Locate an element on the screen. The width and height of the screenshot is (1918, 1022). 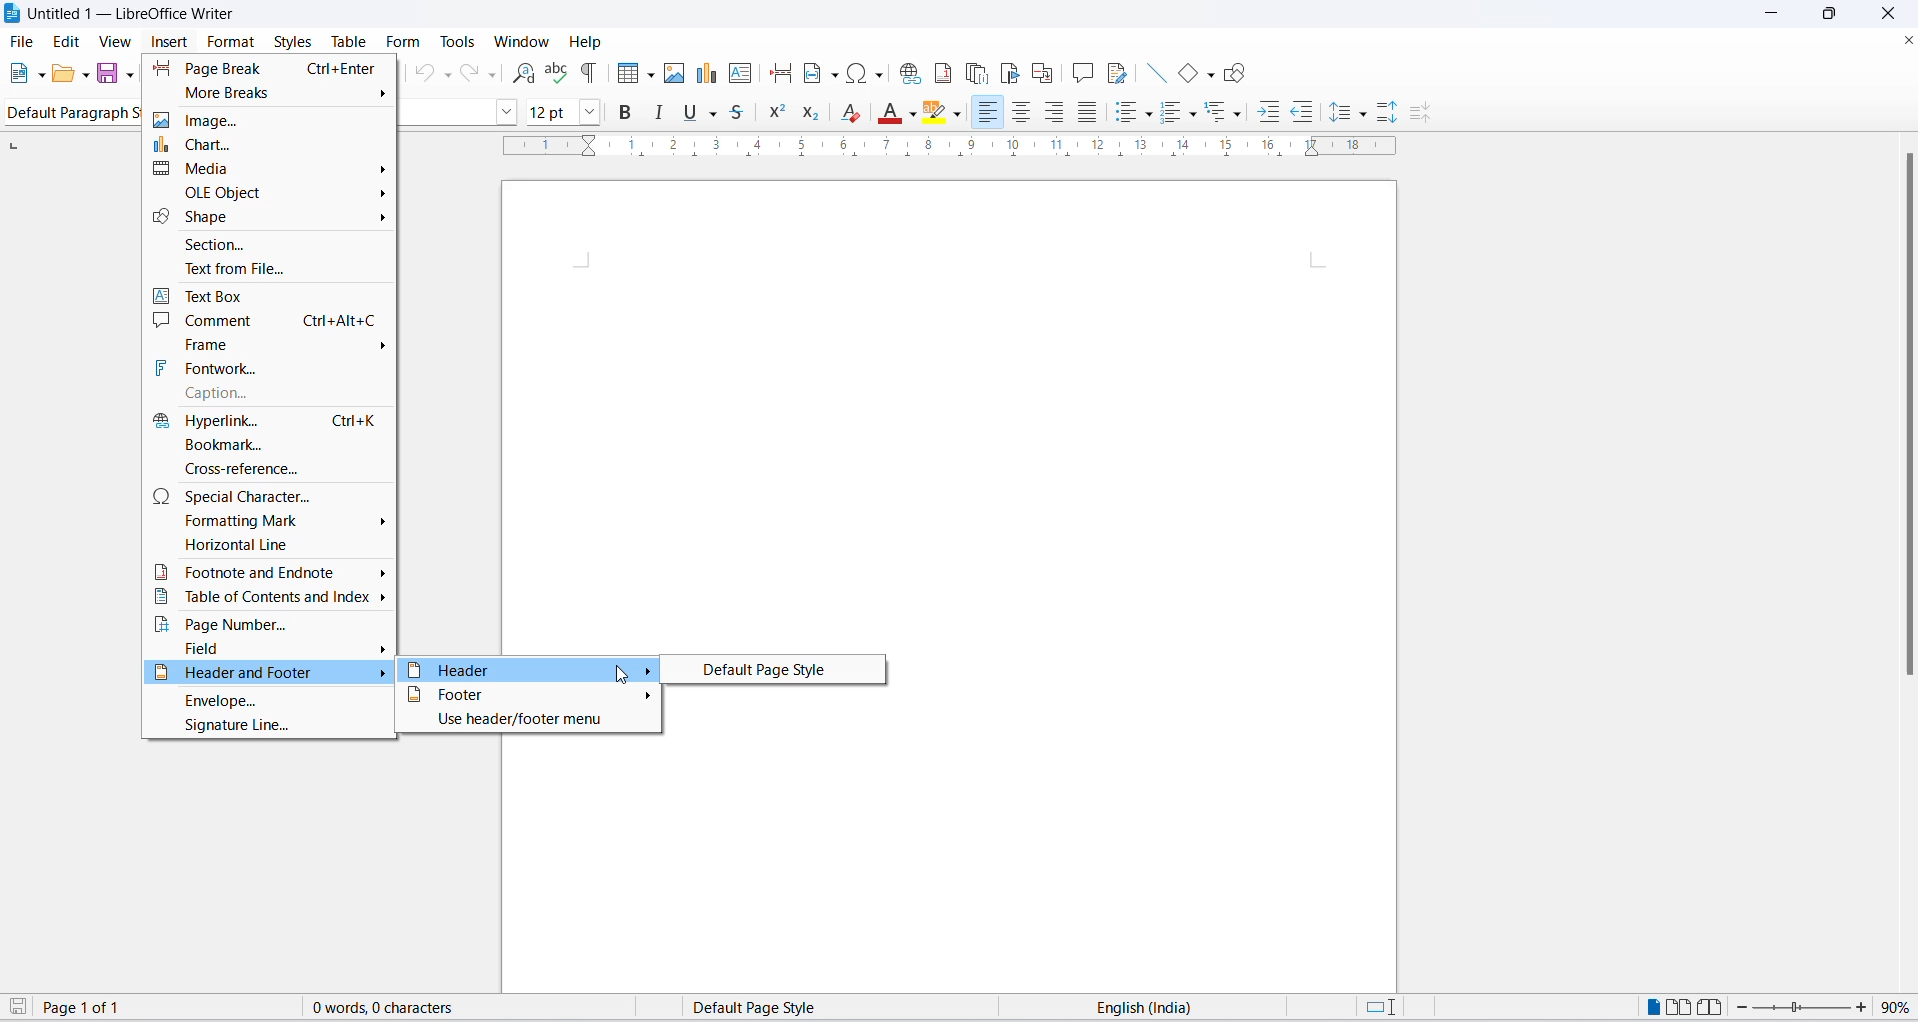
zoom percentage is located at coordinates (1899, 1007).